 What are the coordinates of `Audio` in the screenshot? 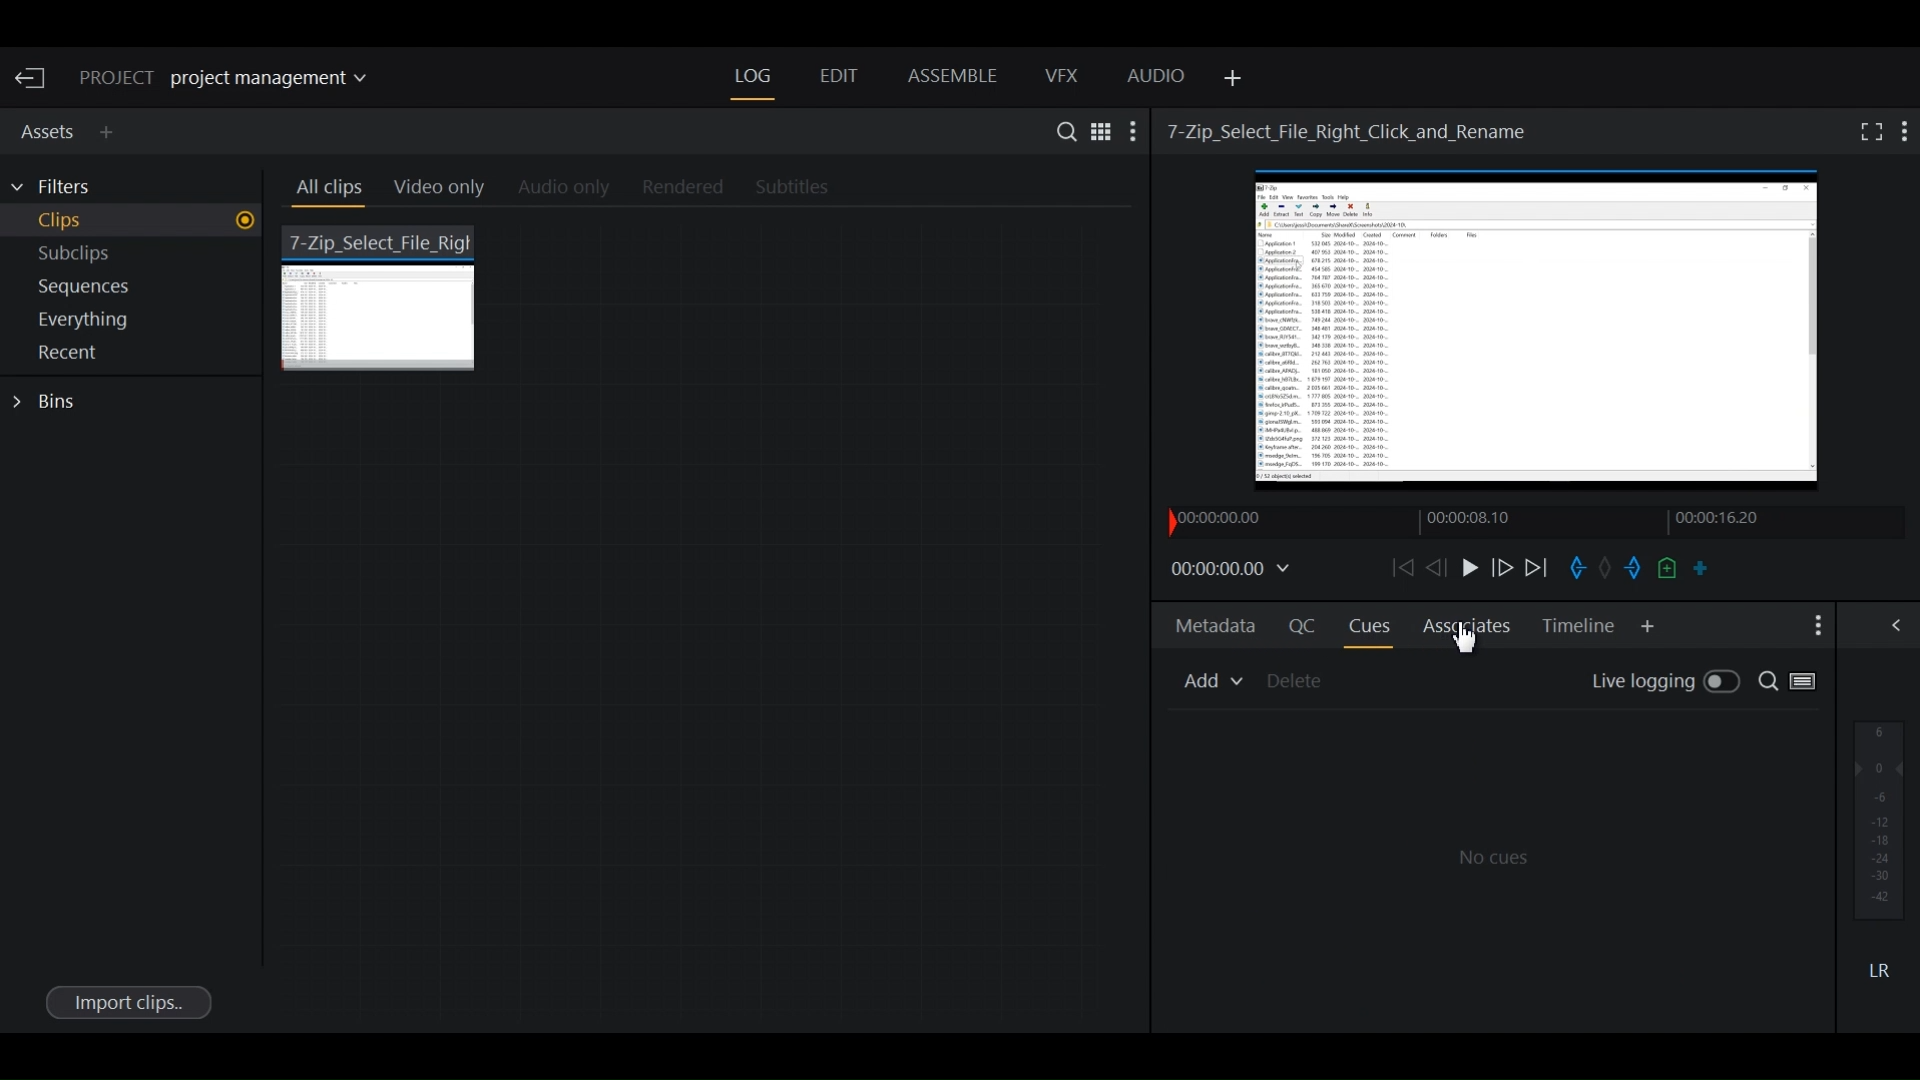 It's located at (1157, 79).